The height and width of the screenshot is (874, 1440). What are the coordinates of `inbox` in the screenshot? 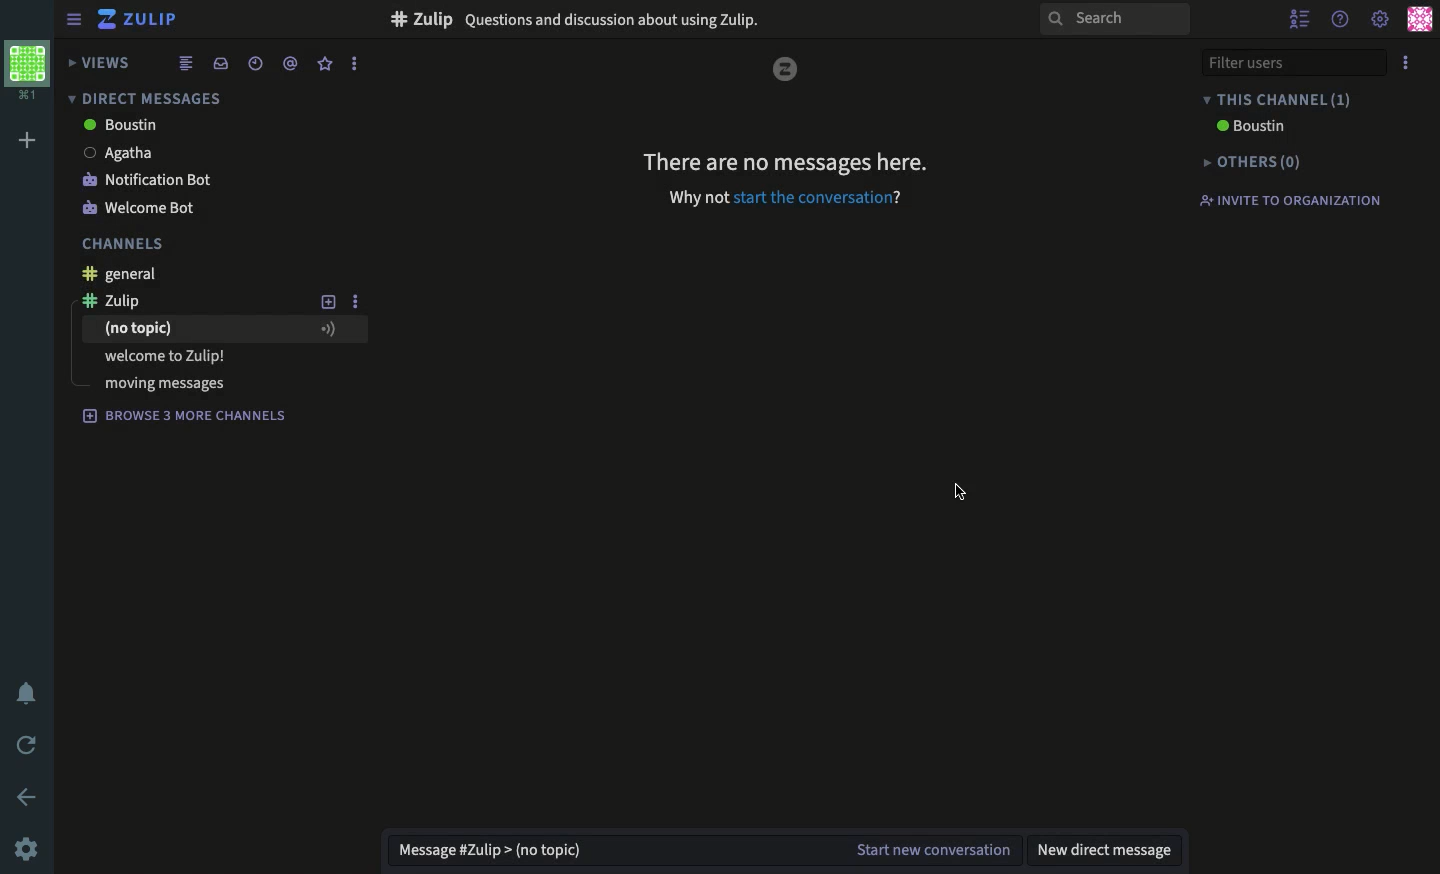 It's located at (220, 63).